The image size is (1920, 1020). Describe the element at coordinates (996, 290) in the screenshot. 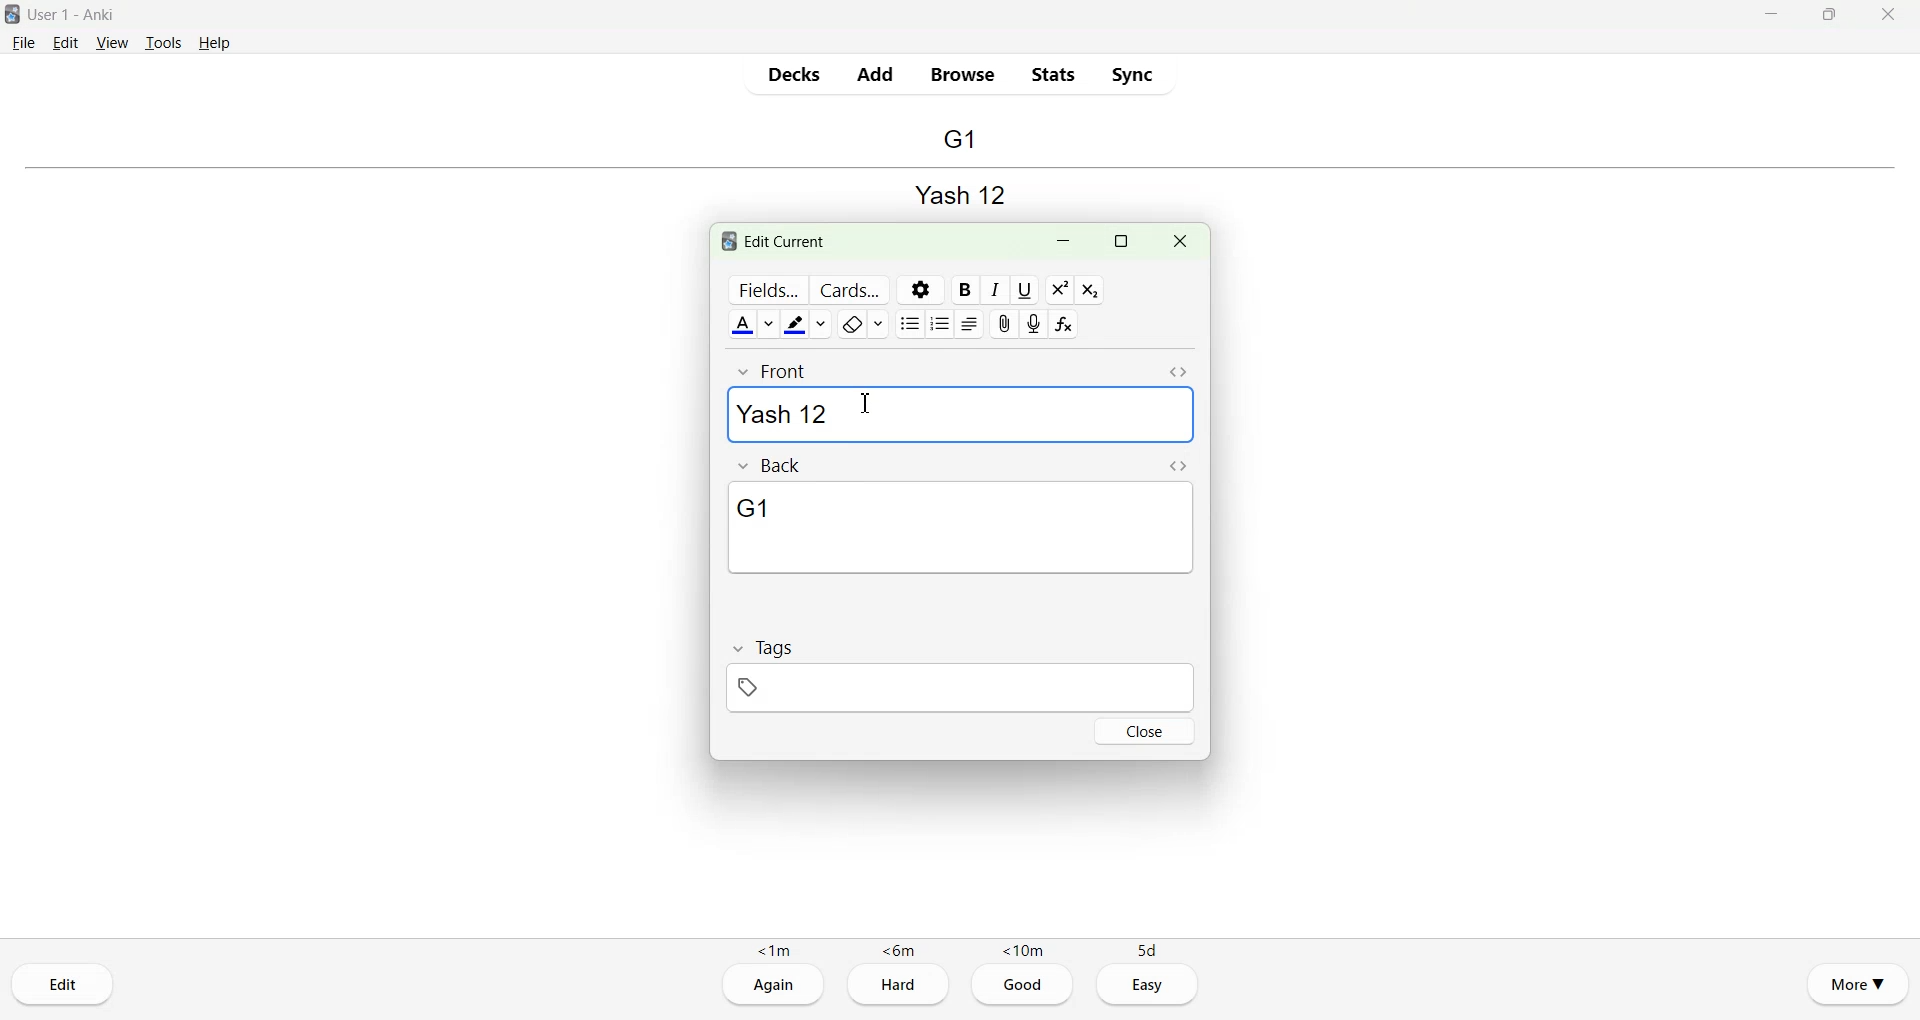

I see `Italic text` at that location.